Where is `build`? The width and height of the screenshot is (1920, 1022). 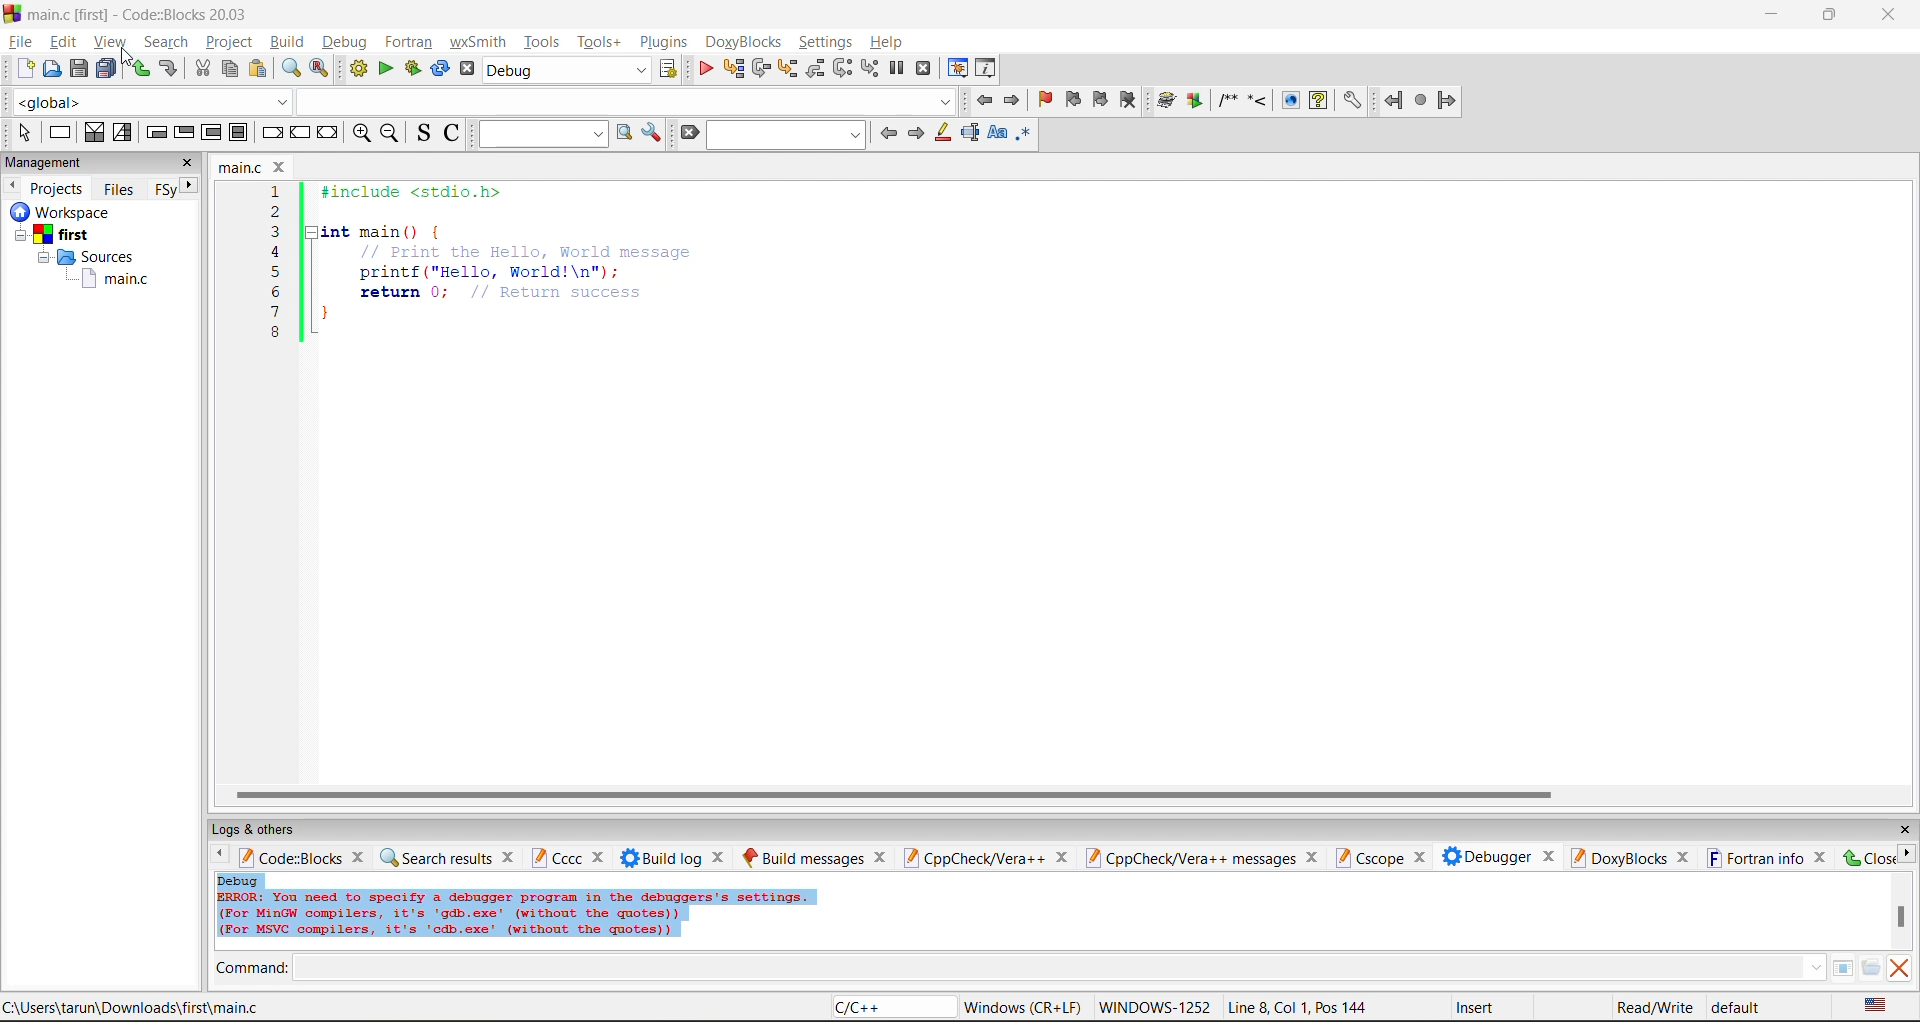 build is located at coordinates (356, 69).